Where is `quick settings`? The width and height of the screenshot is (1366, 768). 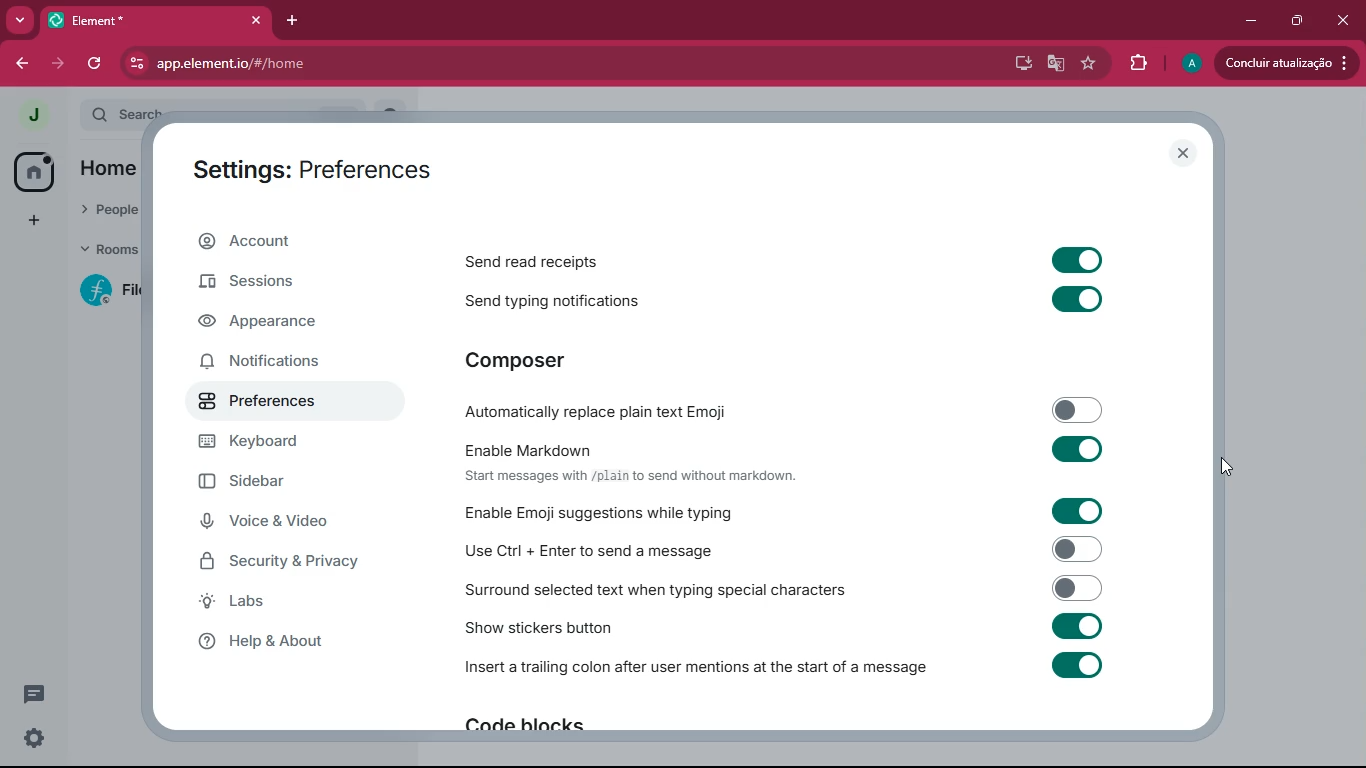
quick settings is located at coordinates (32, 735).